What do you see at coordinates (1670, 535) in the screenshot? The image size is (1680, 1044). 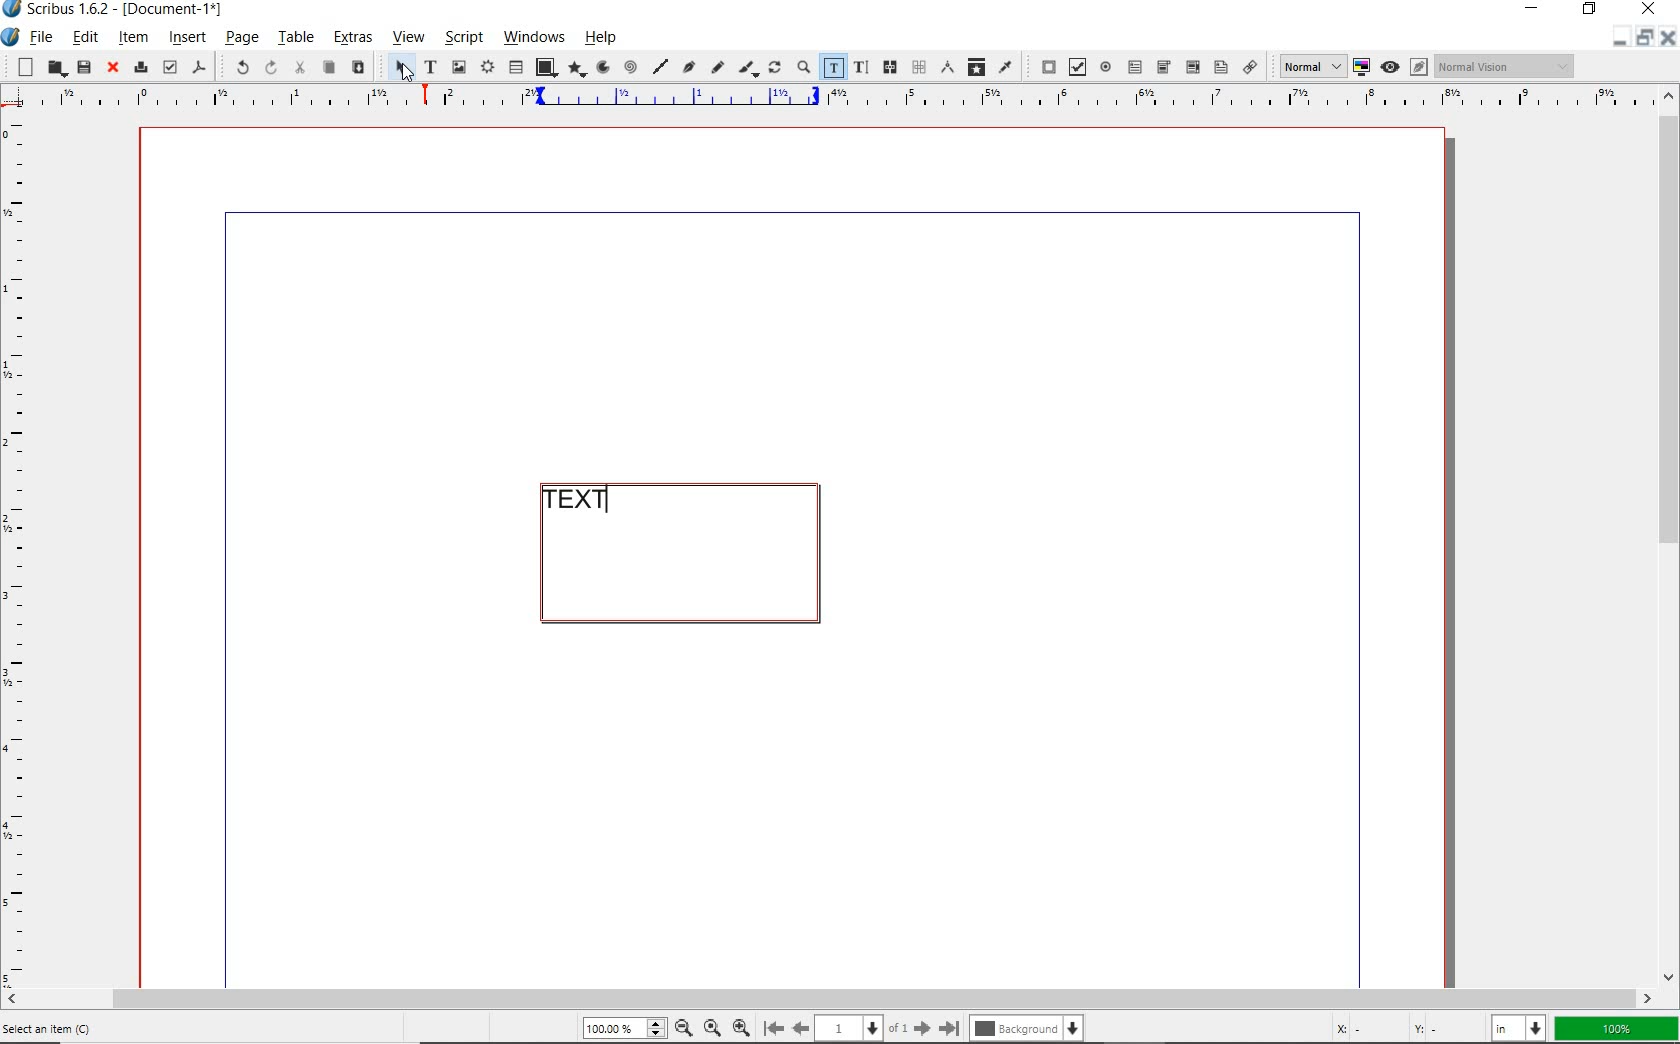 I see `scrollbar` at bounding box center [1670, 535].